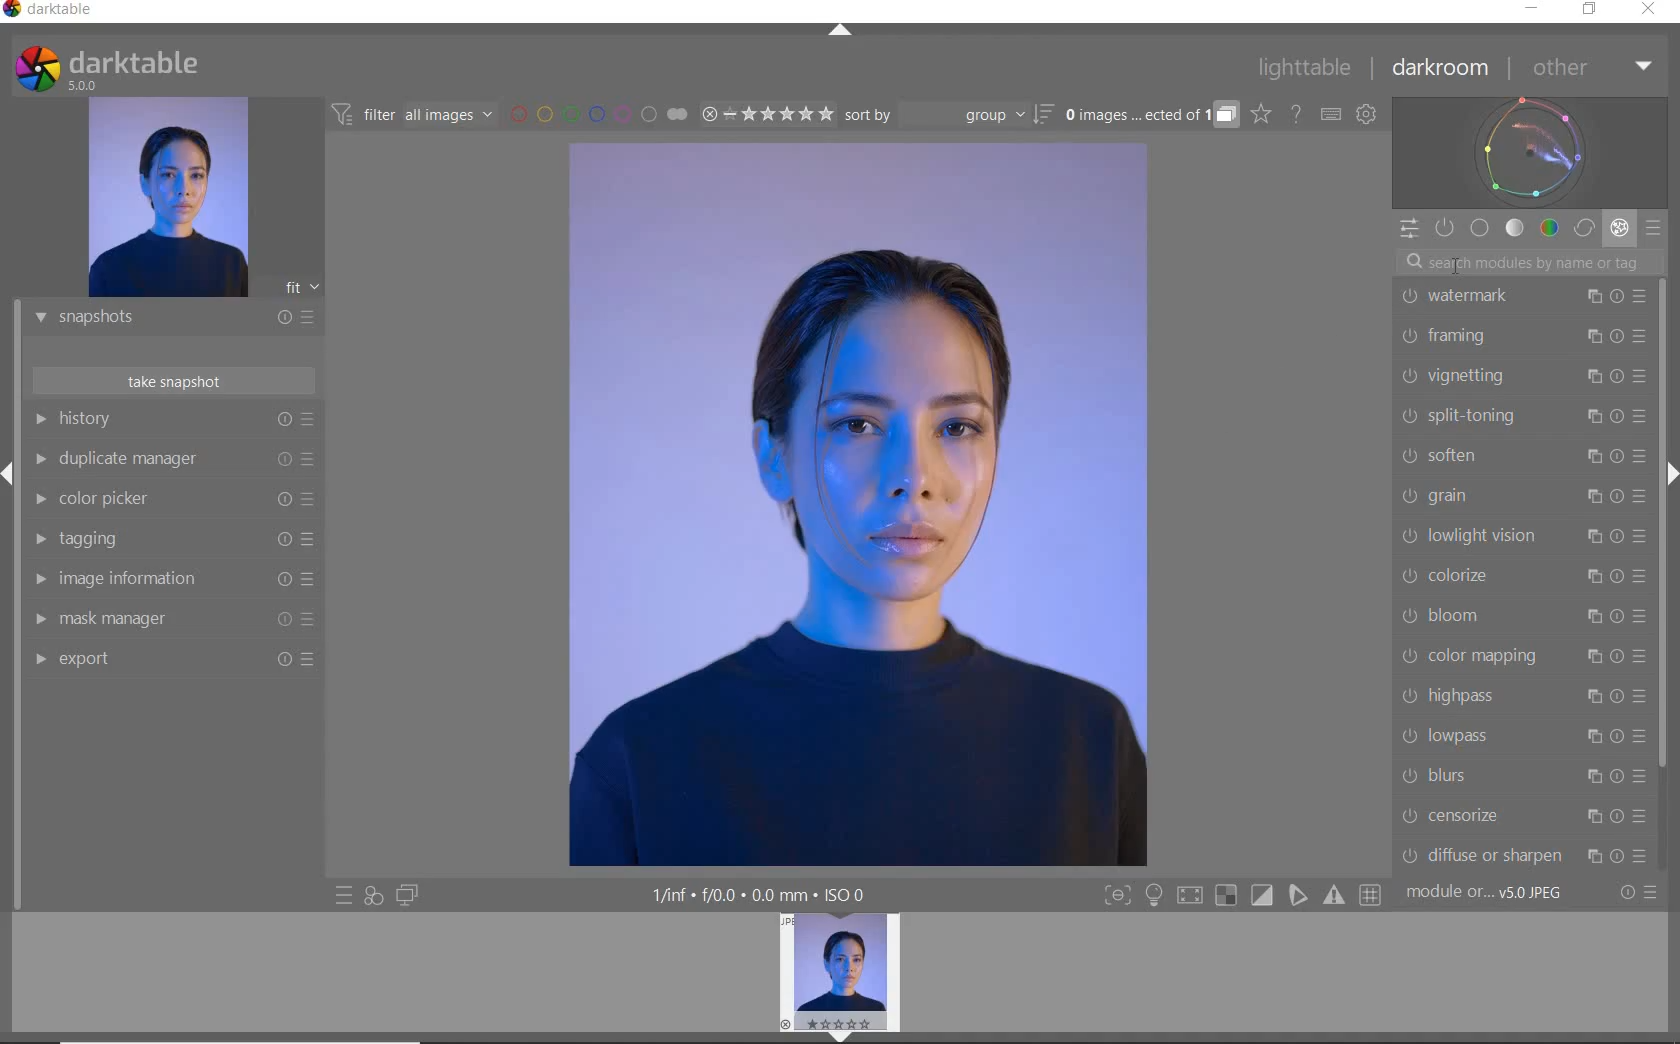 The height and width of the screenshot is (1044, 1680). What do you see at coordinates (843, 32) in the screenshot?
I see `EXPAND/COLLAPSE` at bounding box center [843, 32].